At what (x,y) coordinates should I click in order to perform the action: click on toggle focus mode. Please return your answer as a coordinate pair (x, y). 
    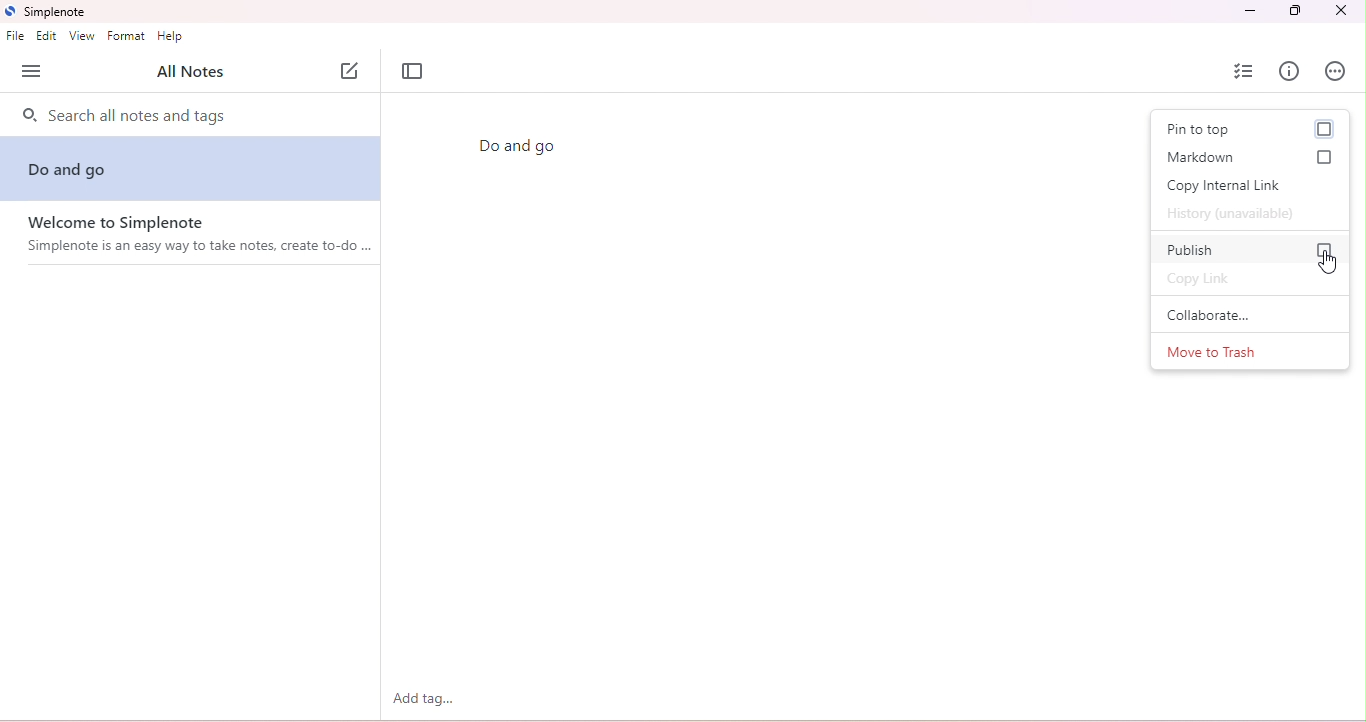
    Looking at the image, I should click on (414, 72).